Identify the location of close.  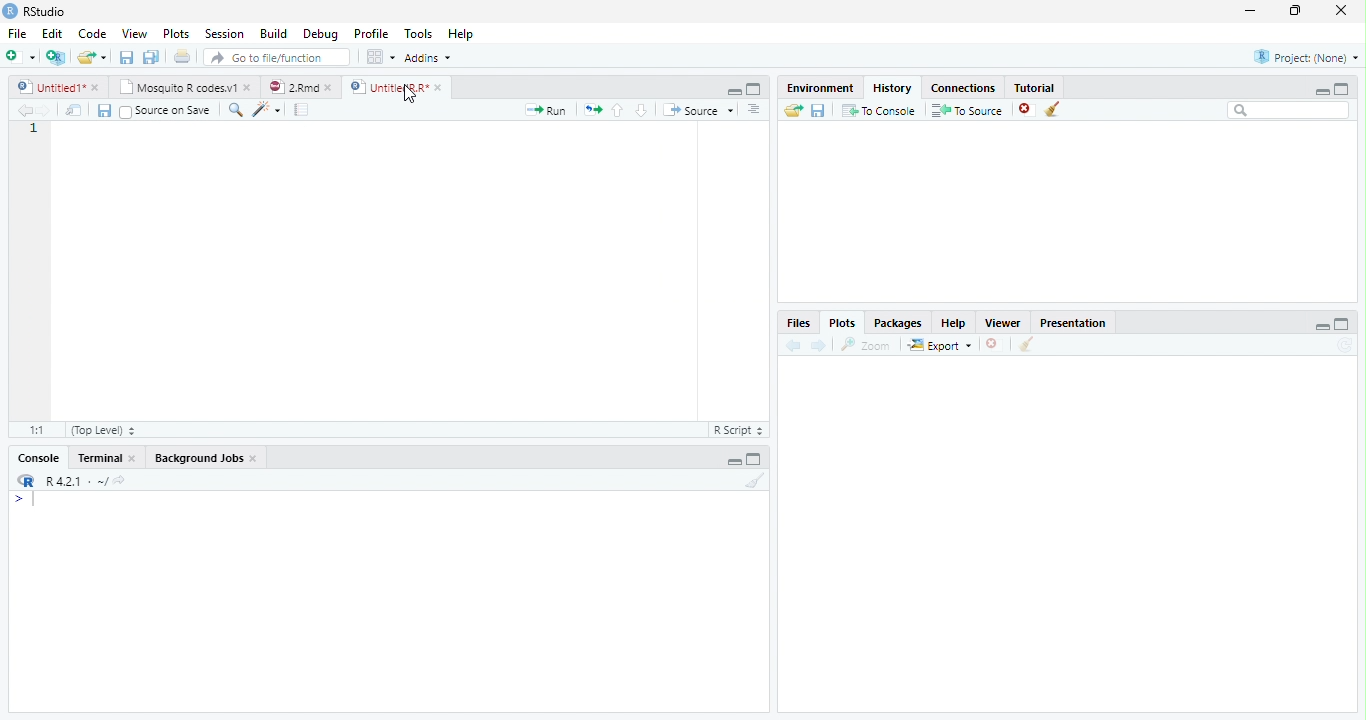
(248, 87).